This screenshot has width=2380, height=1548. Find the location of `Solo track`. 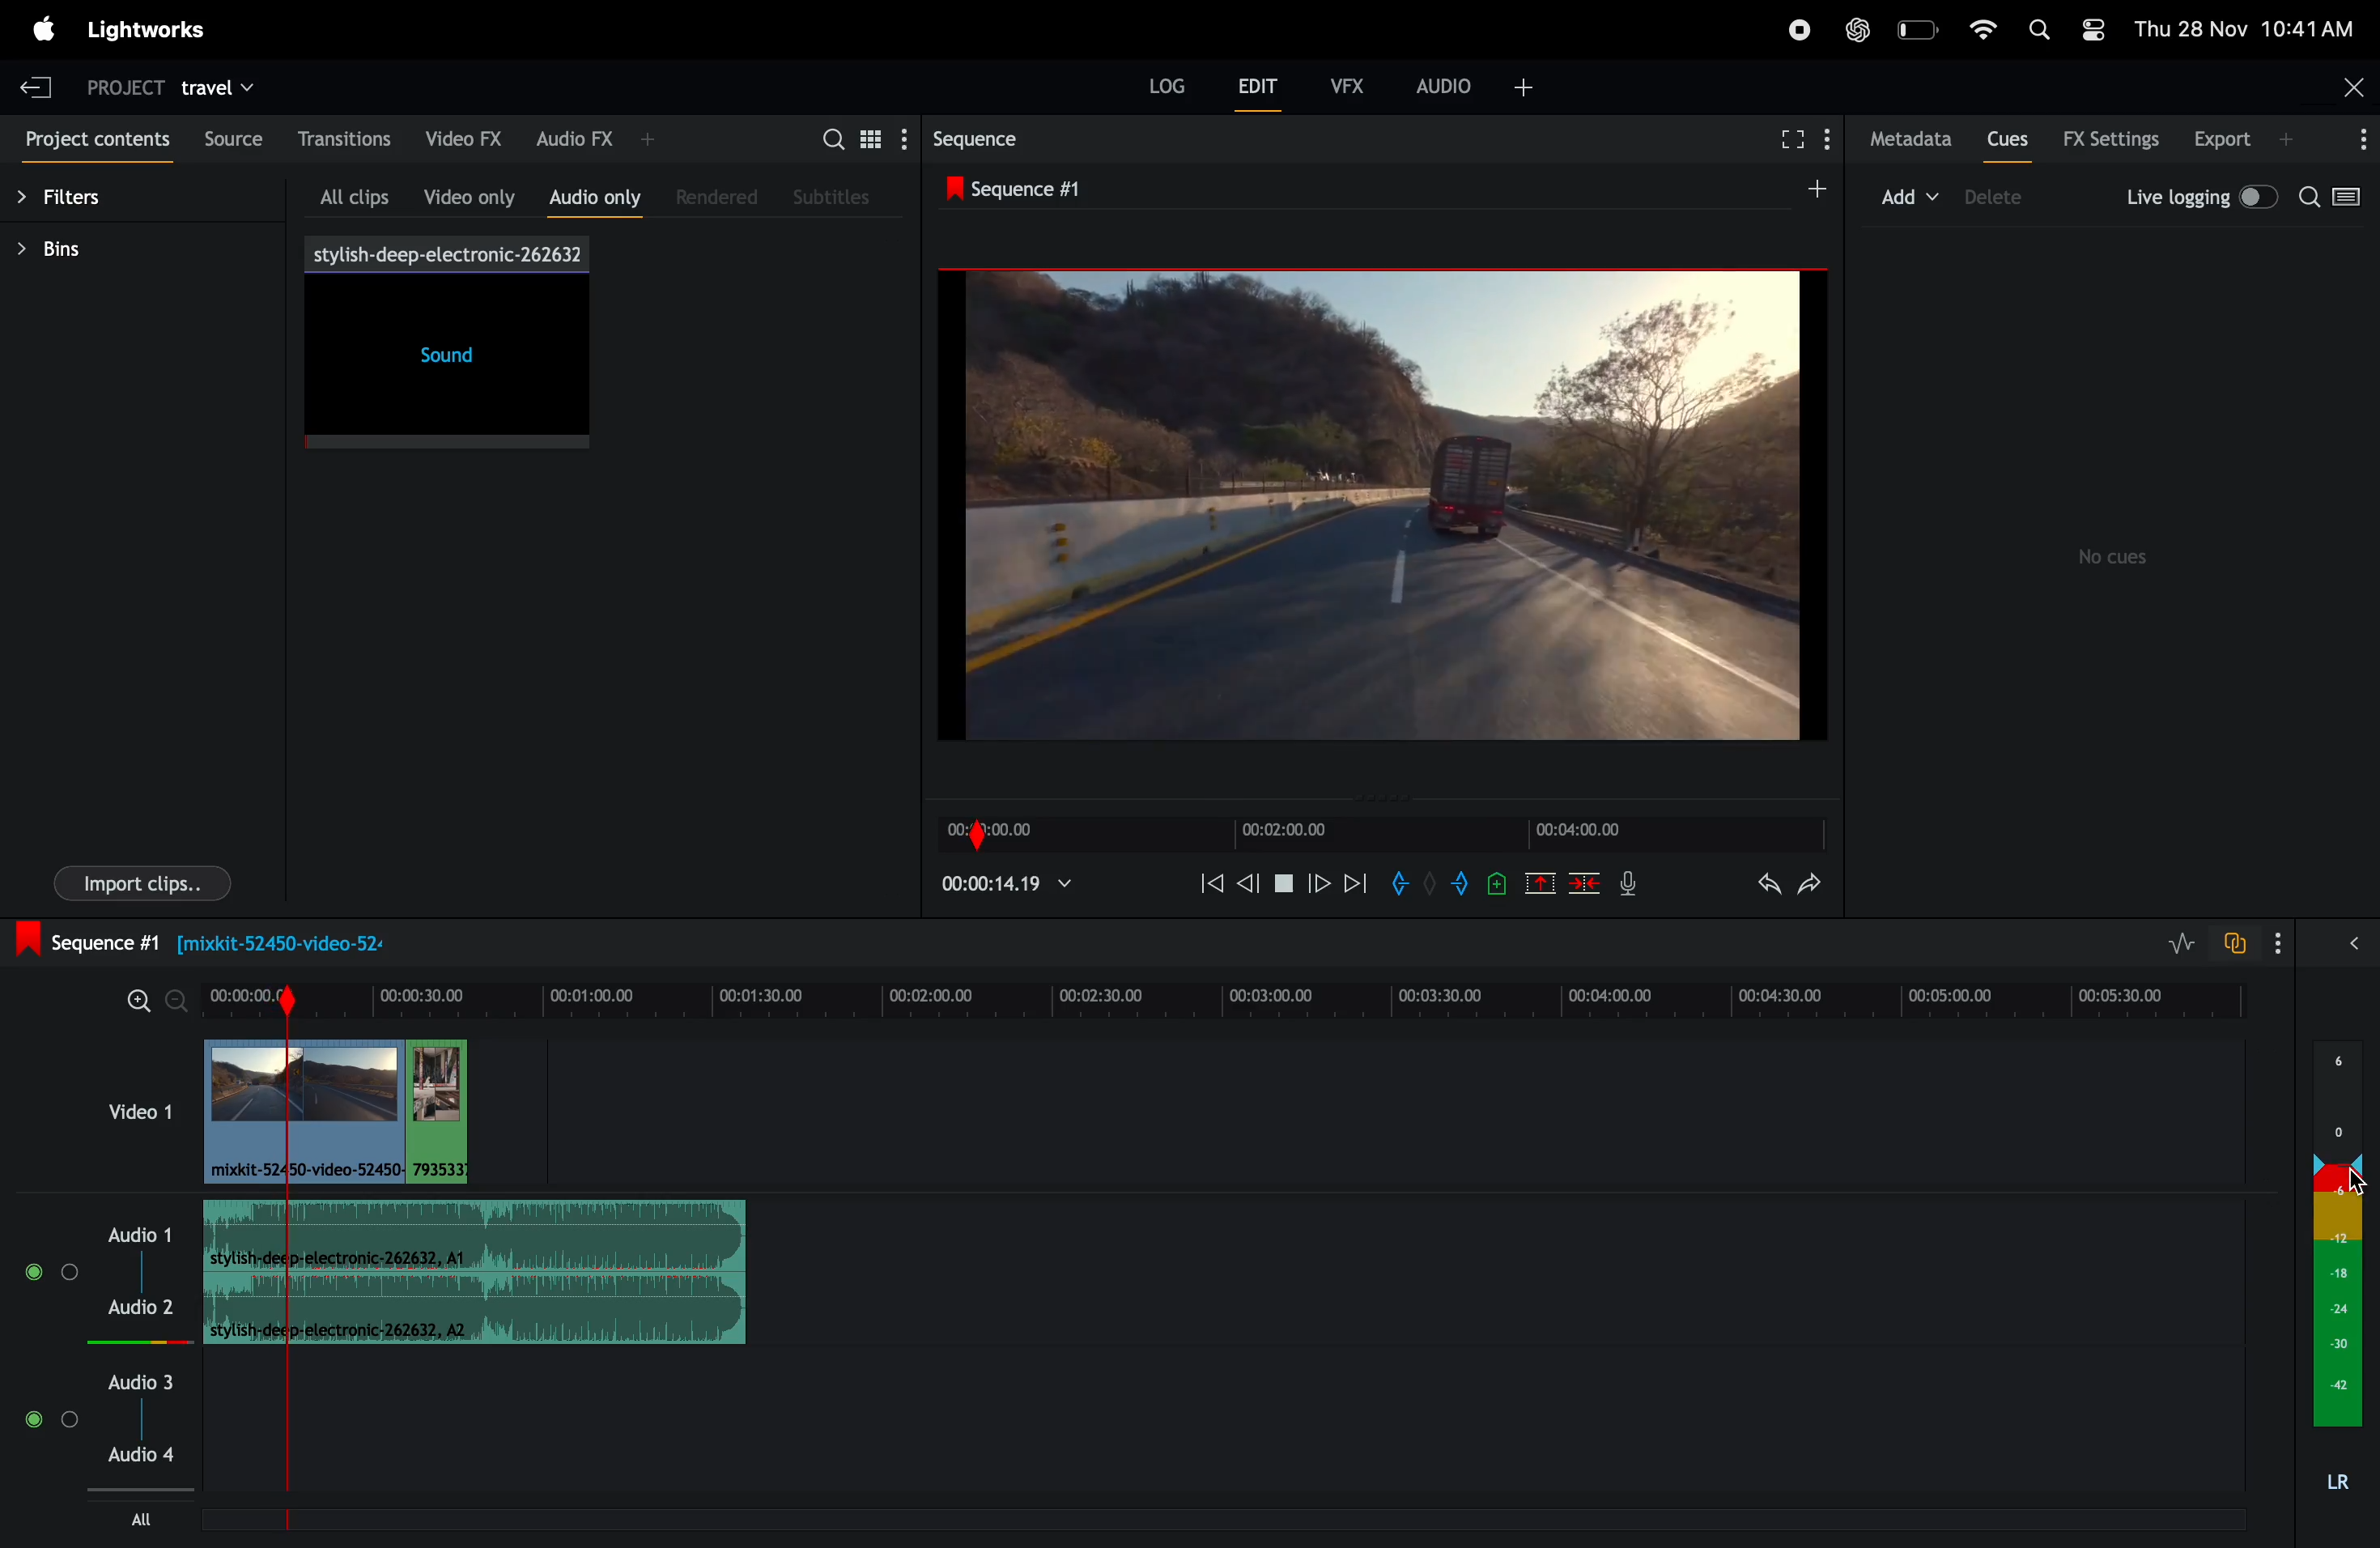

Solo track is located at coordinates (78, 1276).